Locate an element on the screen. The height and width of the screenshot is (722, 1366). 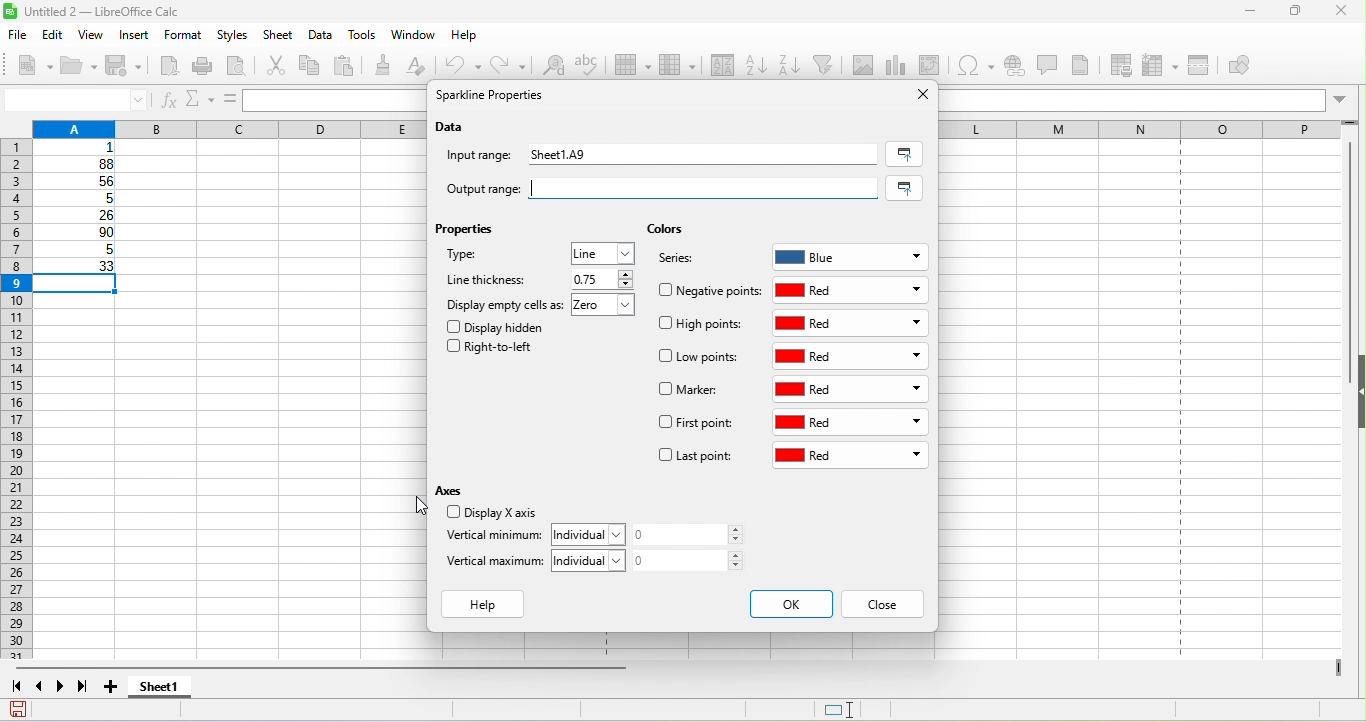
sort ascending is located at coordinates (756, 63).